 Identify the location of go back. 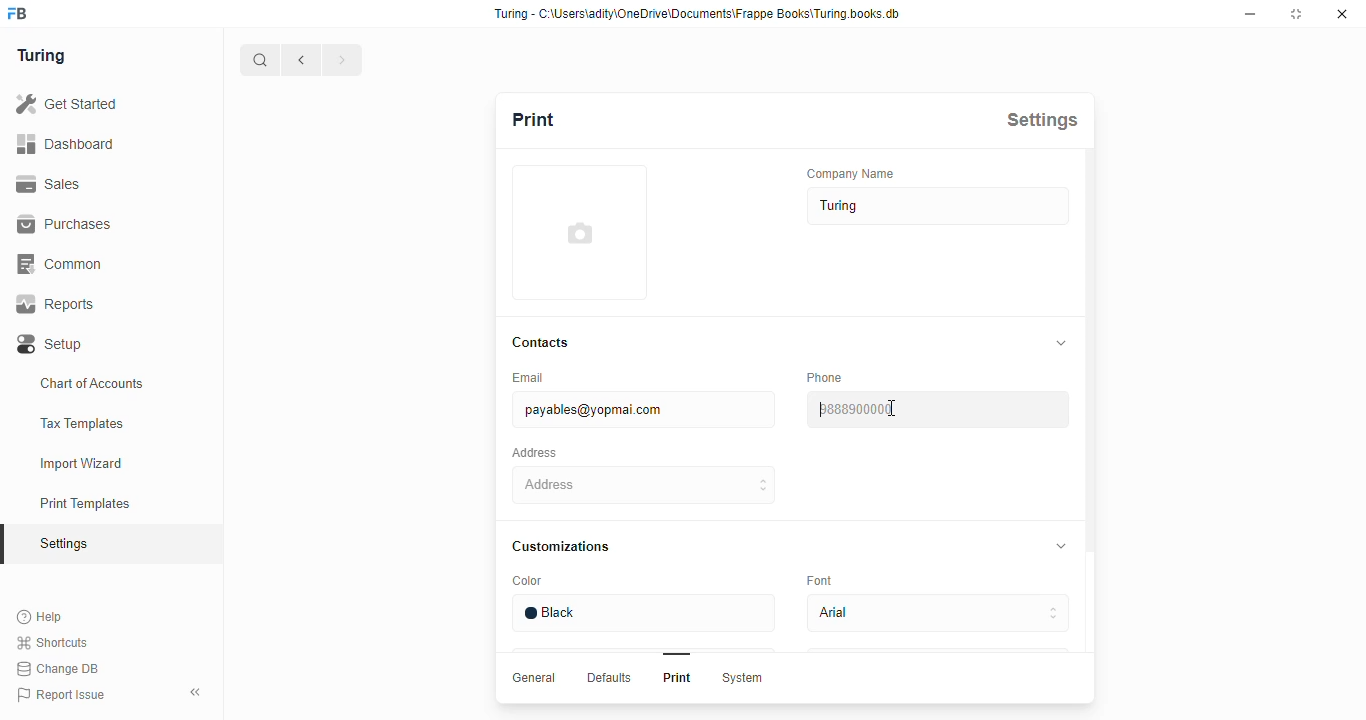
(302, 58).